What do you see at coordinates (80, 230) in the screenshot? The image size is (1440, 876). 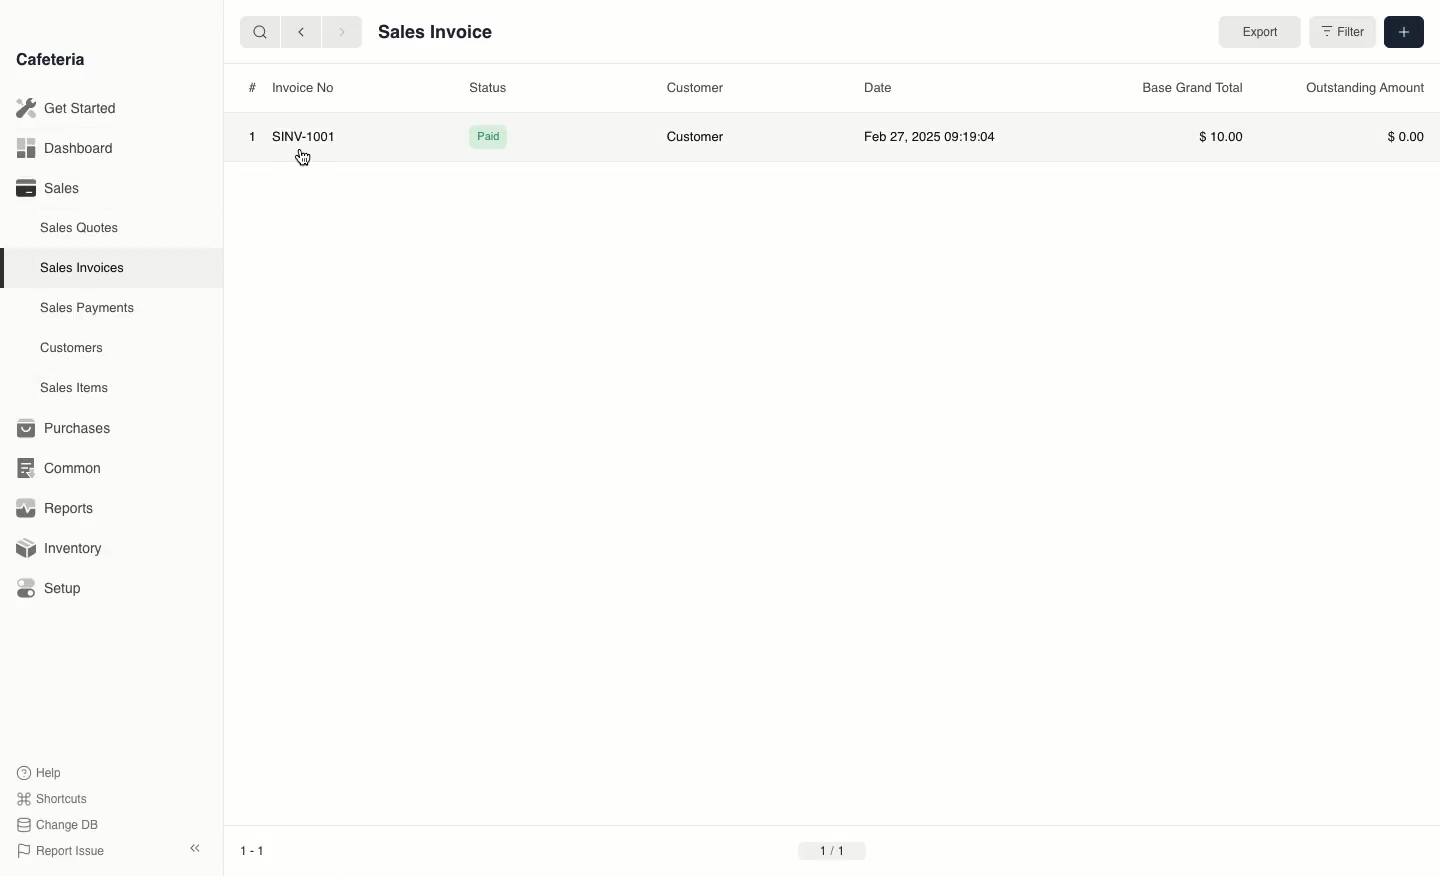 I see `Sales Quotes` at bounding box center [80, 230].